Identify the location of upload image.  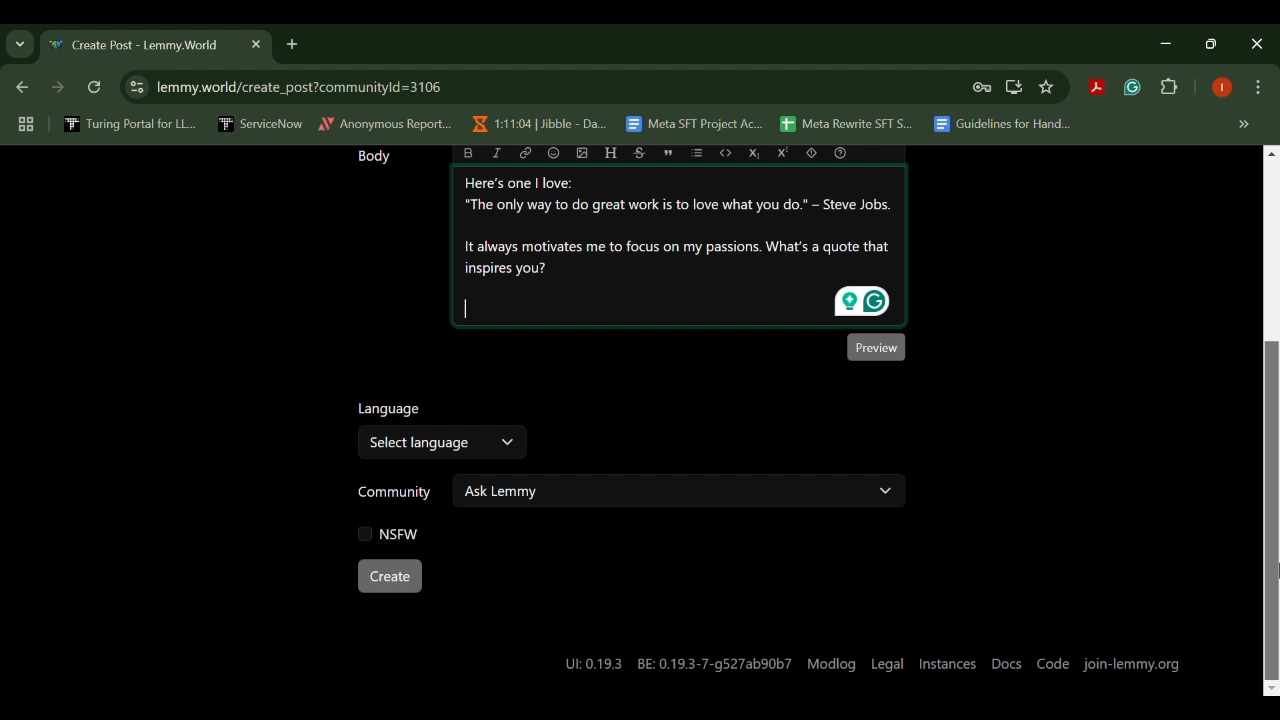
(581, 153).